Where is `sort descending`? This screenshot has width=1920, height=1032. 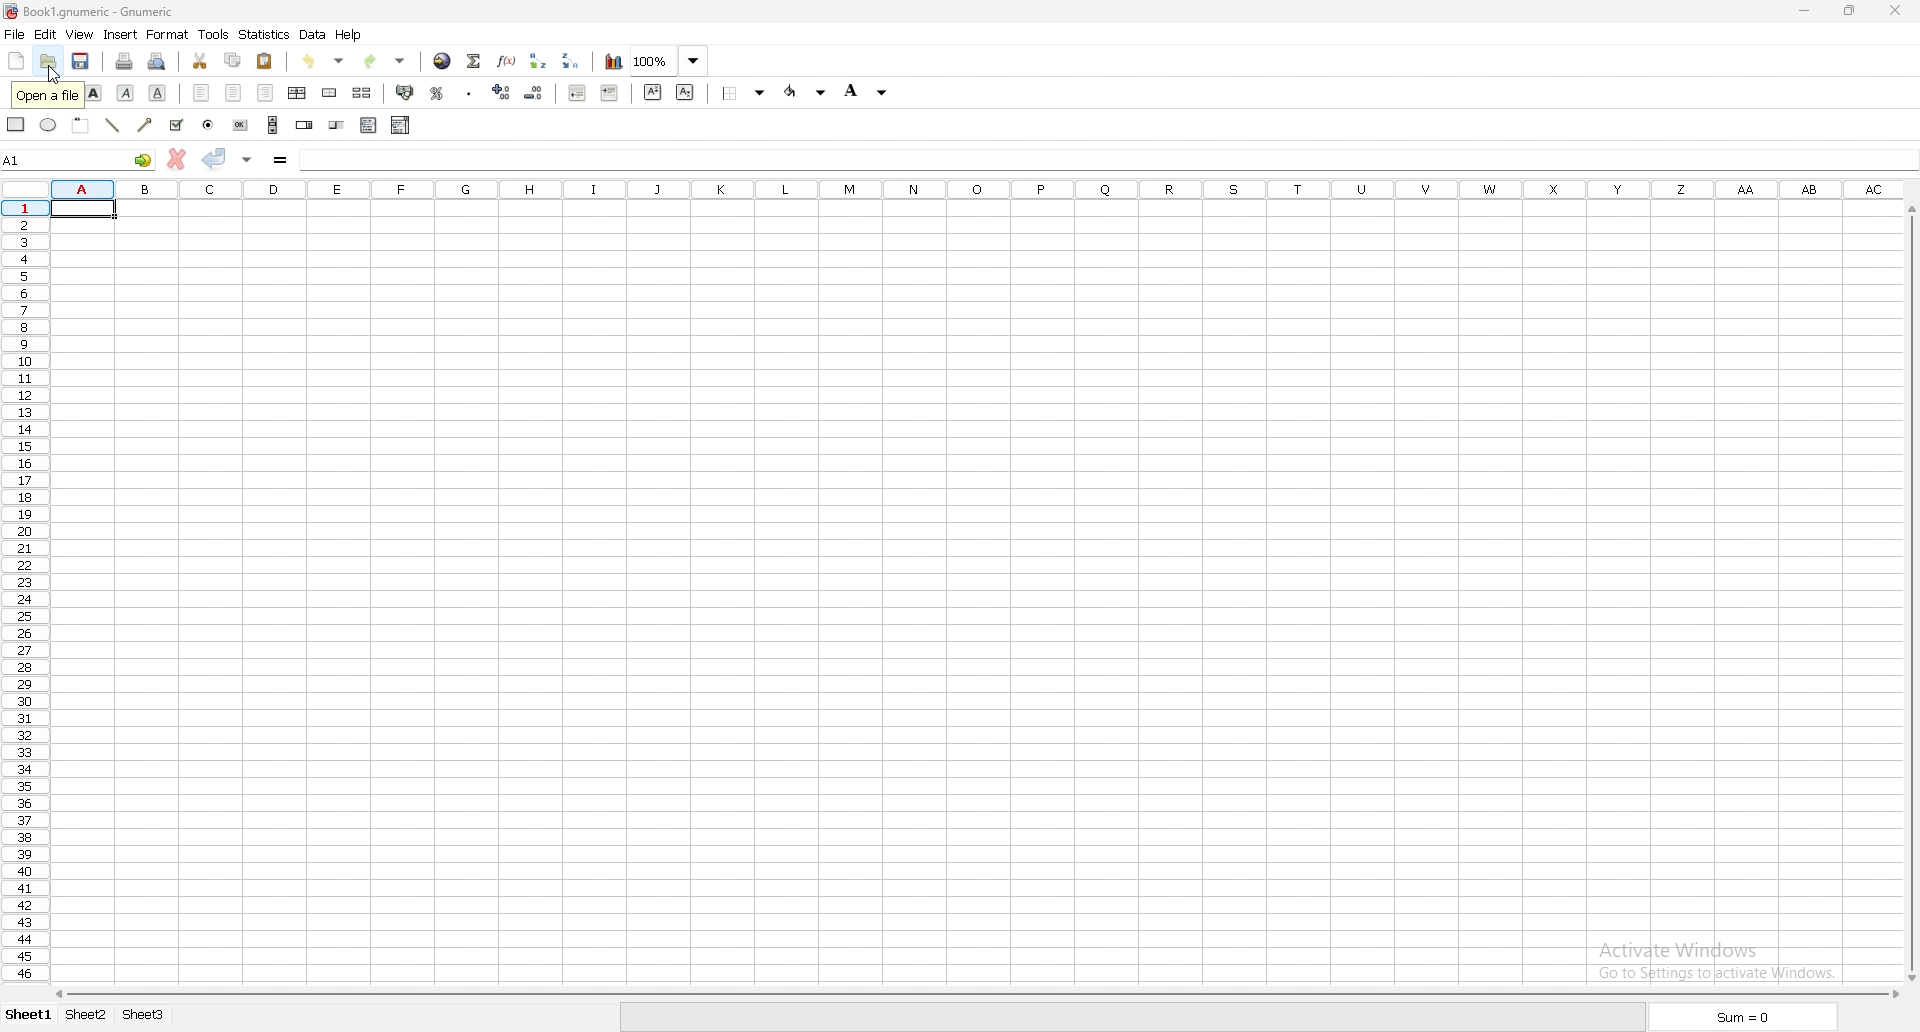
sort descending is located at coordinates (572, 59).